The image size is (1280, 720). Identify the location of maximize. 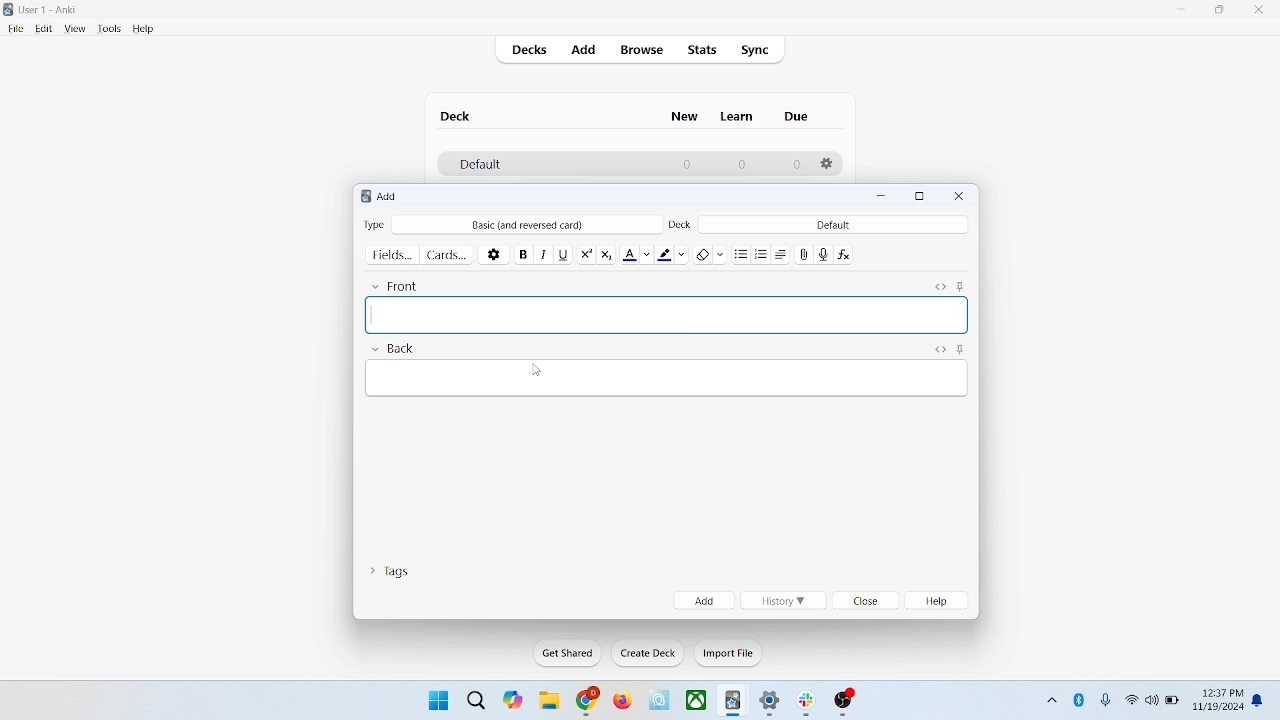
(1220, 13).